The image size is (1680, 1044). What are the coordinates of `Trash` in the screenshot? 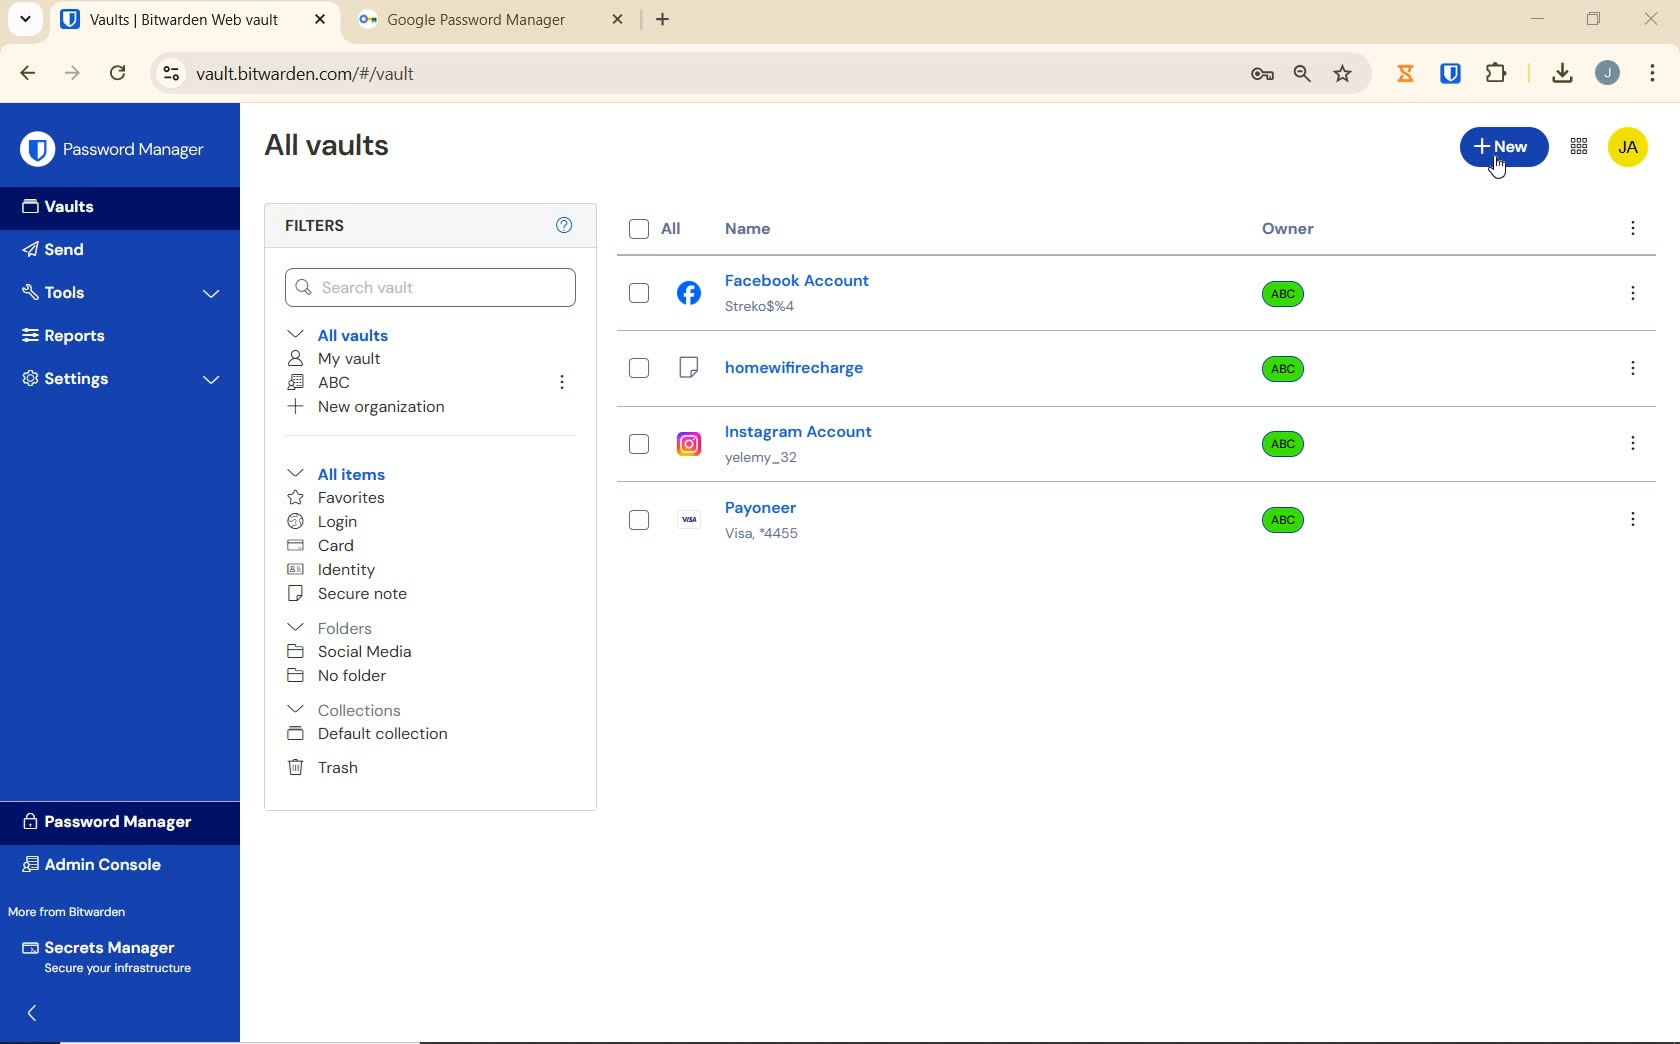 It's located at (319, 766).